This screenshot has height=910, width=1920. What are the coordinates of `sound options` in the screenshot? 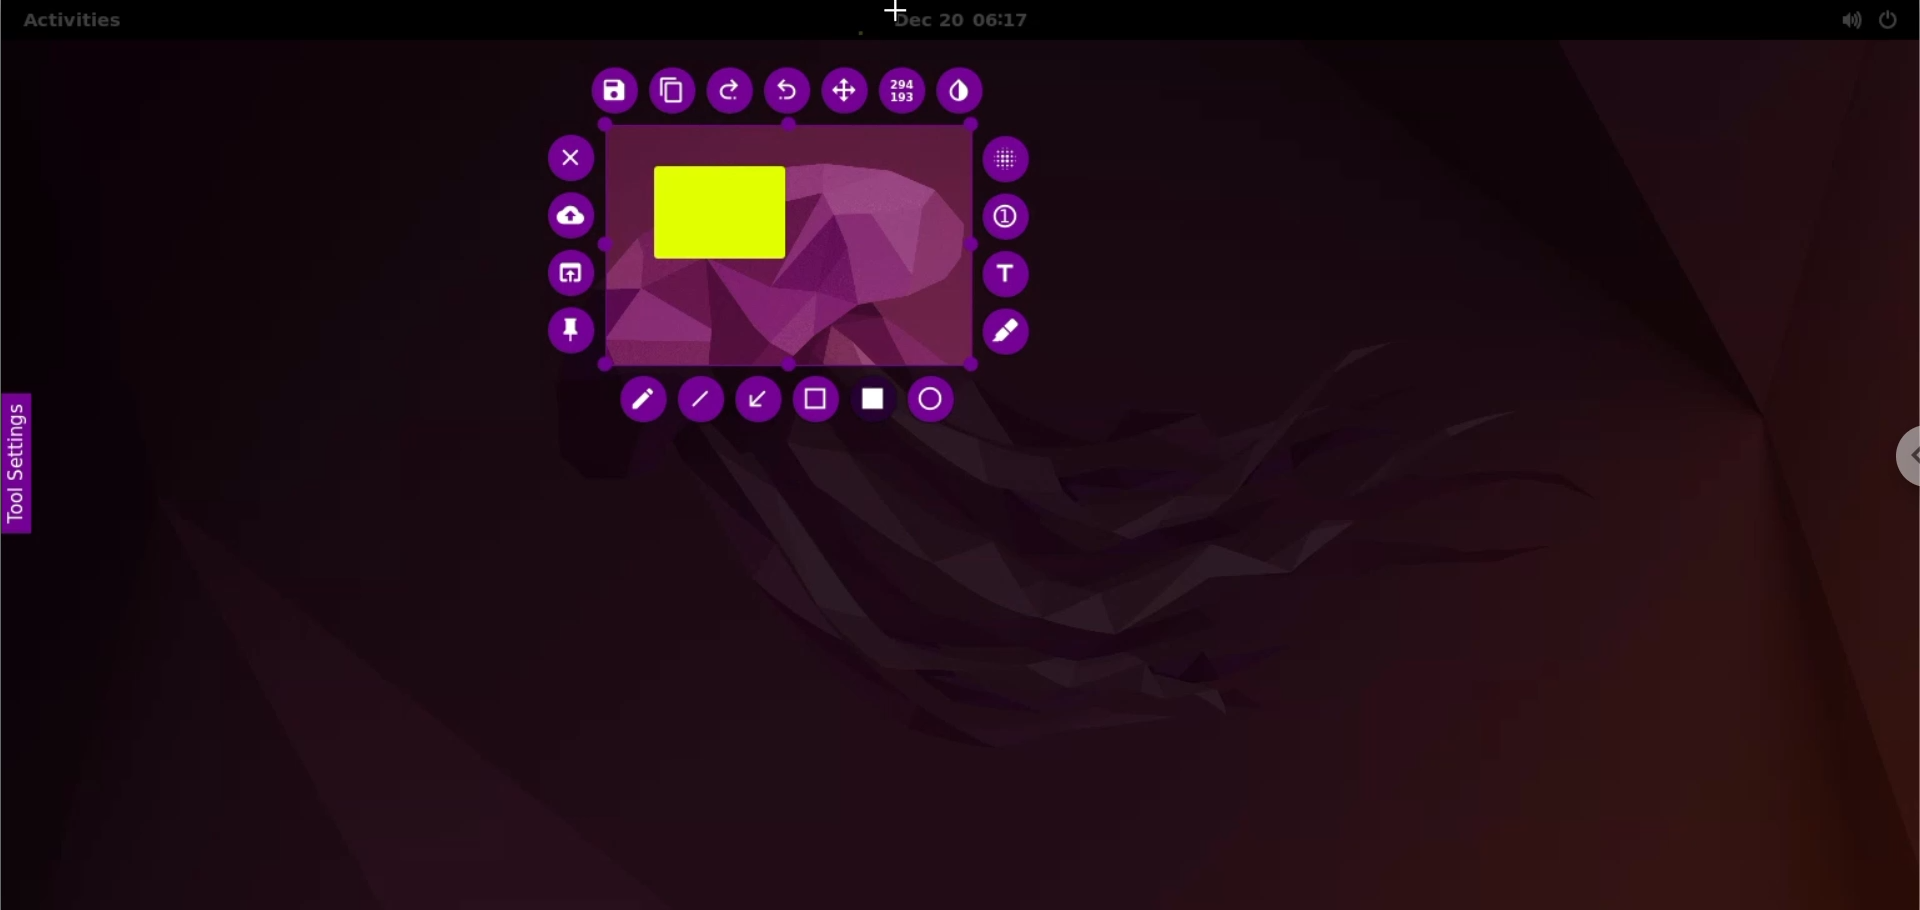 It's located at (1846, 20).